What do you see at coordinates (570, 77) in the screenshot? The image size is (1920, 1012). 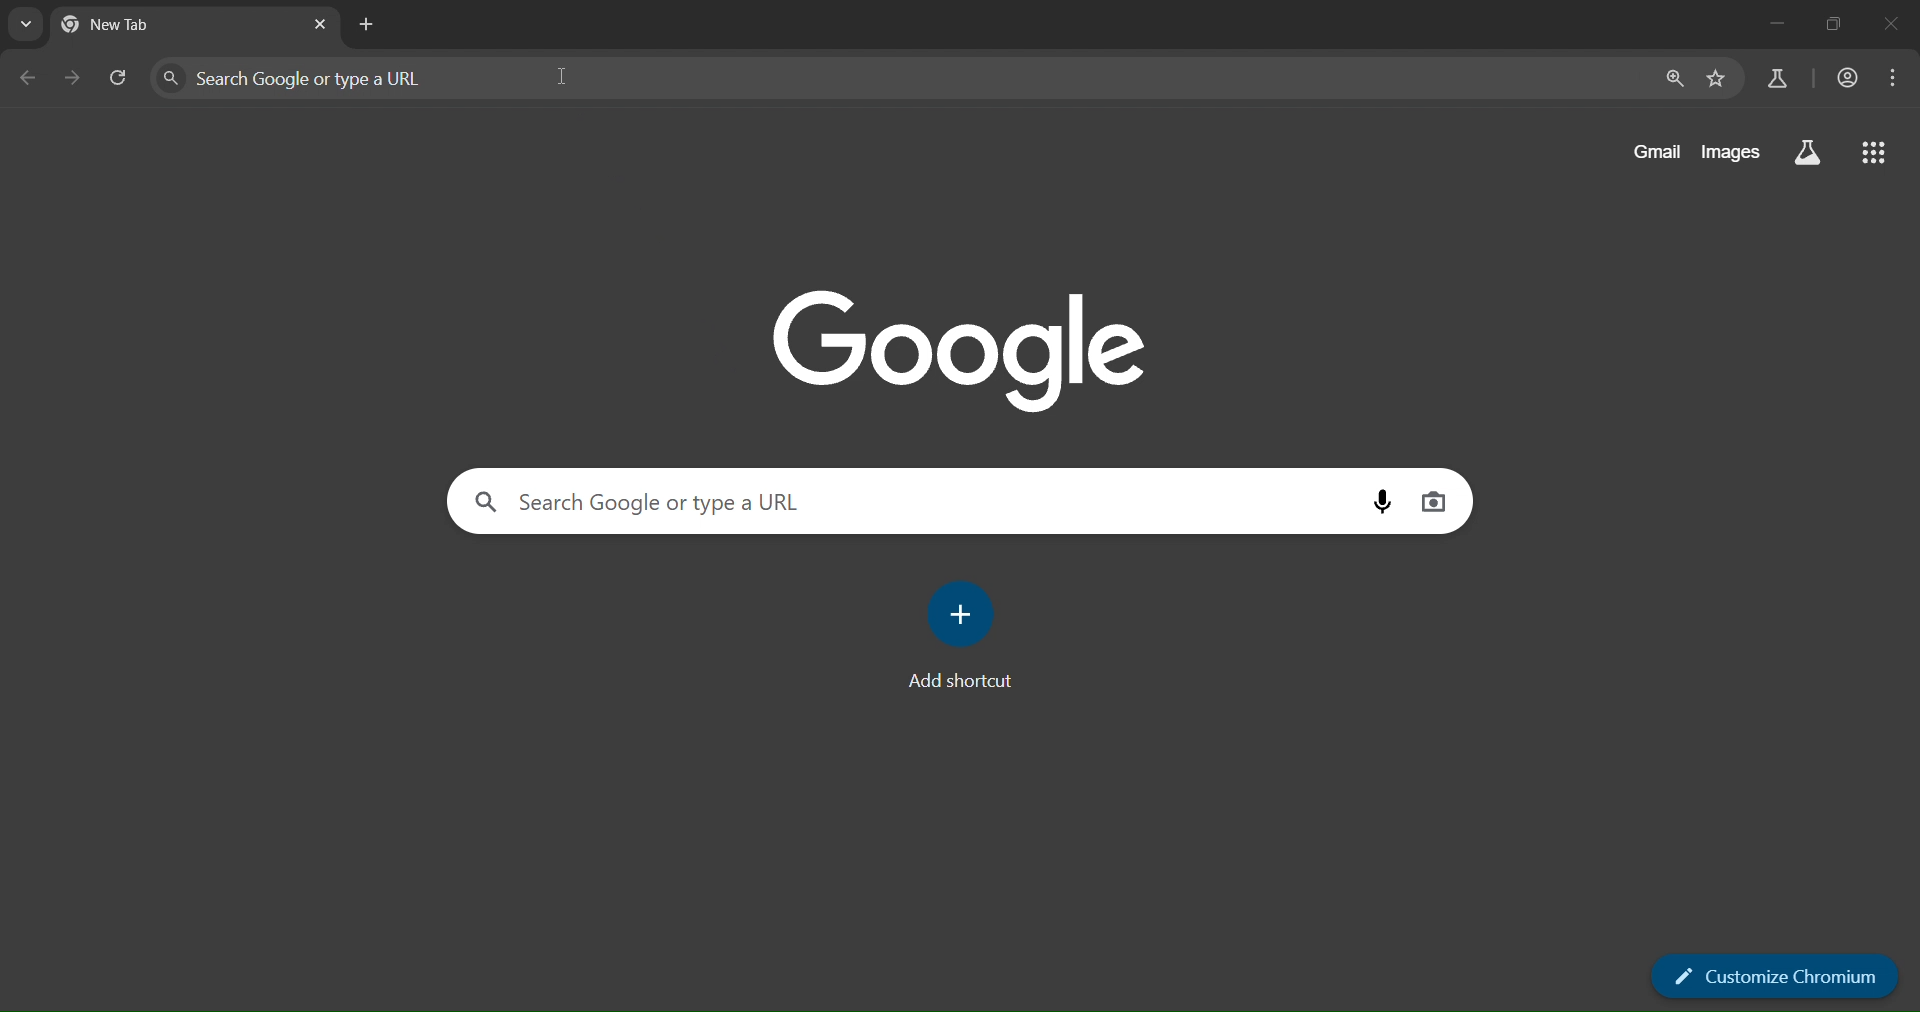 I see `cursor` at bounding box center [570, 77].